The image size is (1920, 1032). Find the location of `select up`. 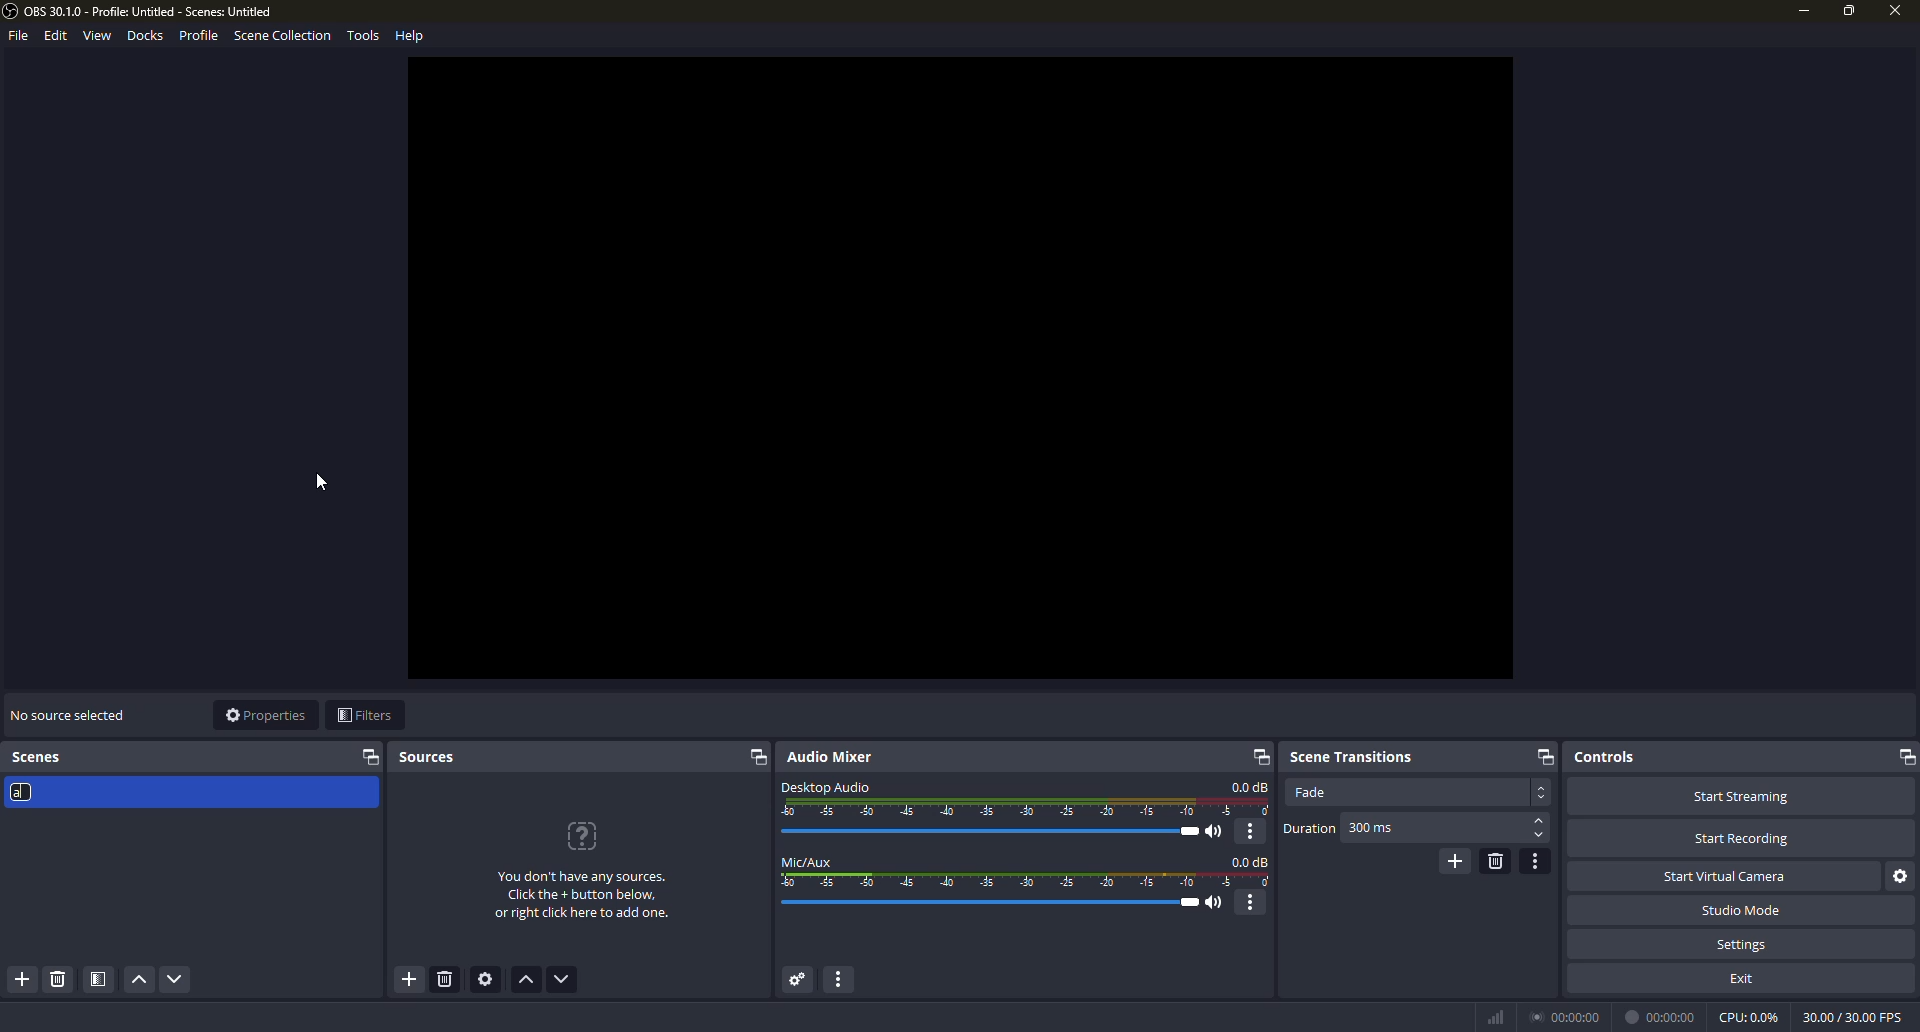

select up is located at coordinates (1540, 821).